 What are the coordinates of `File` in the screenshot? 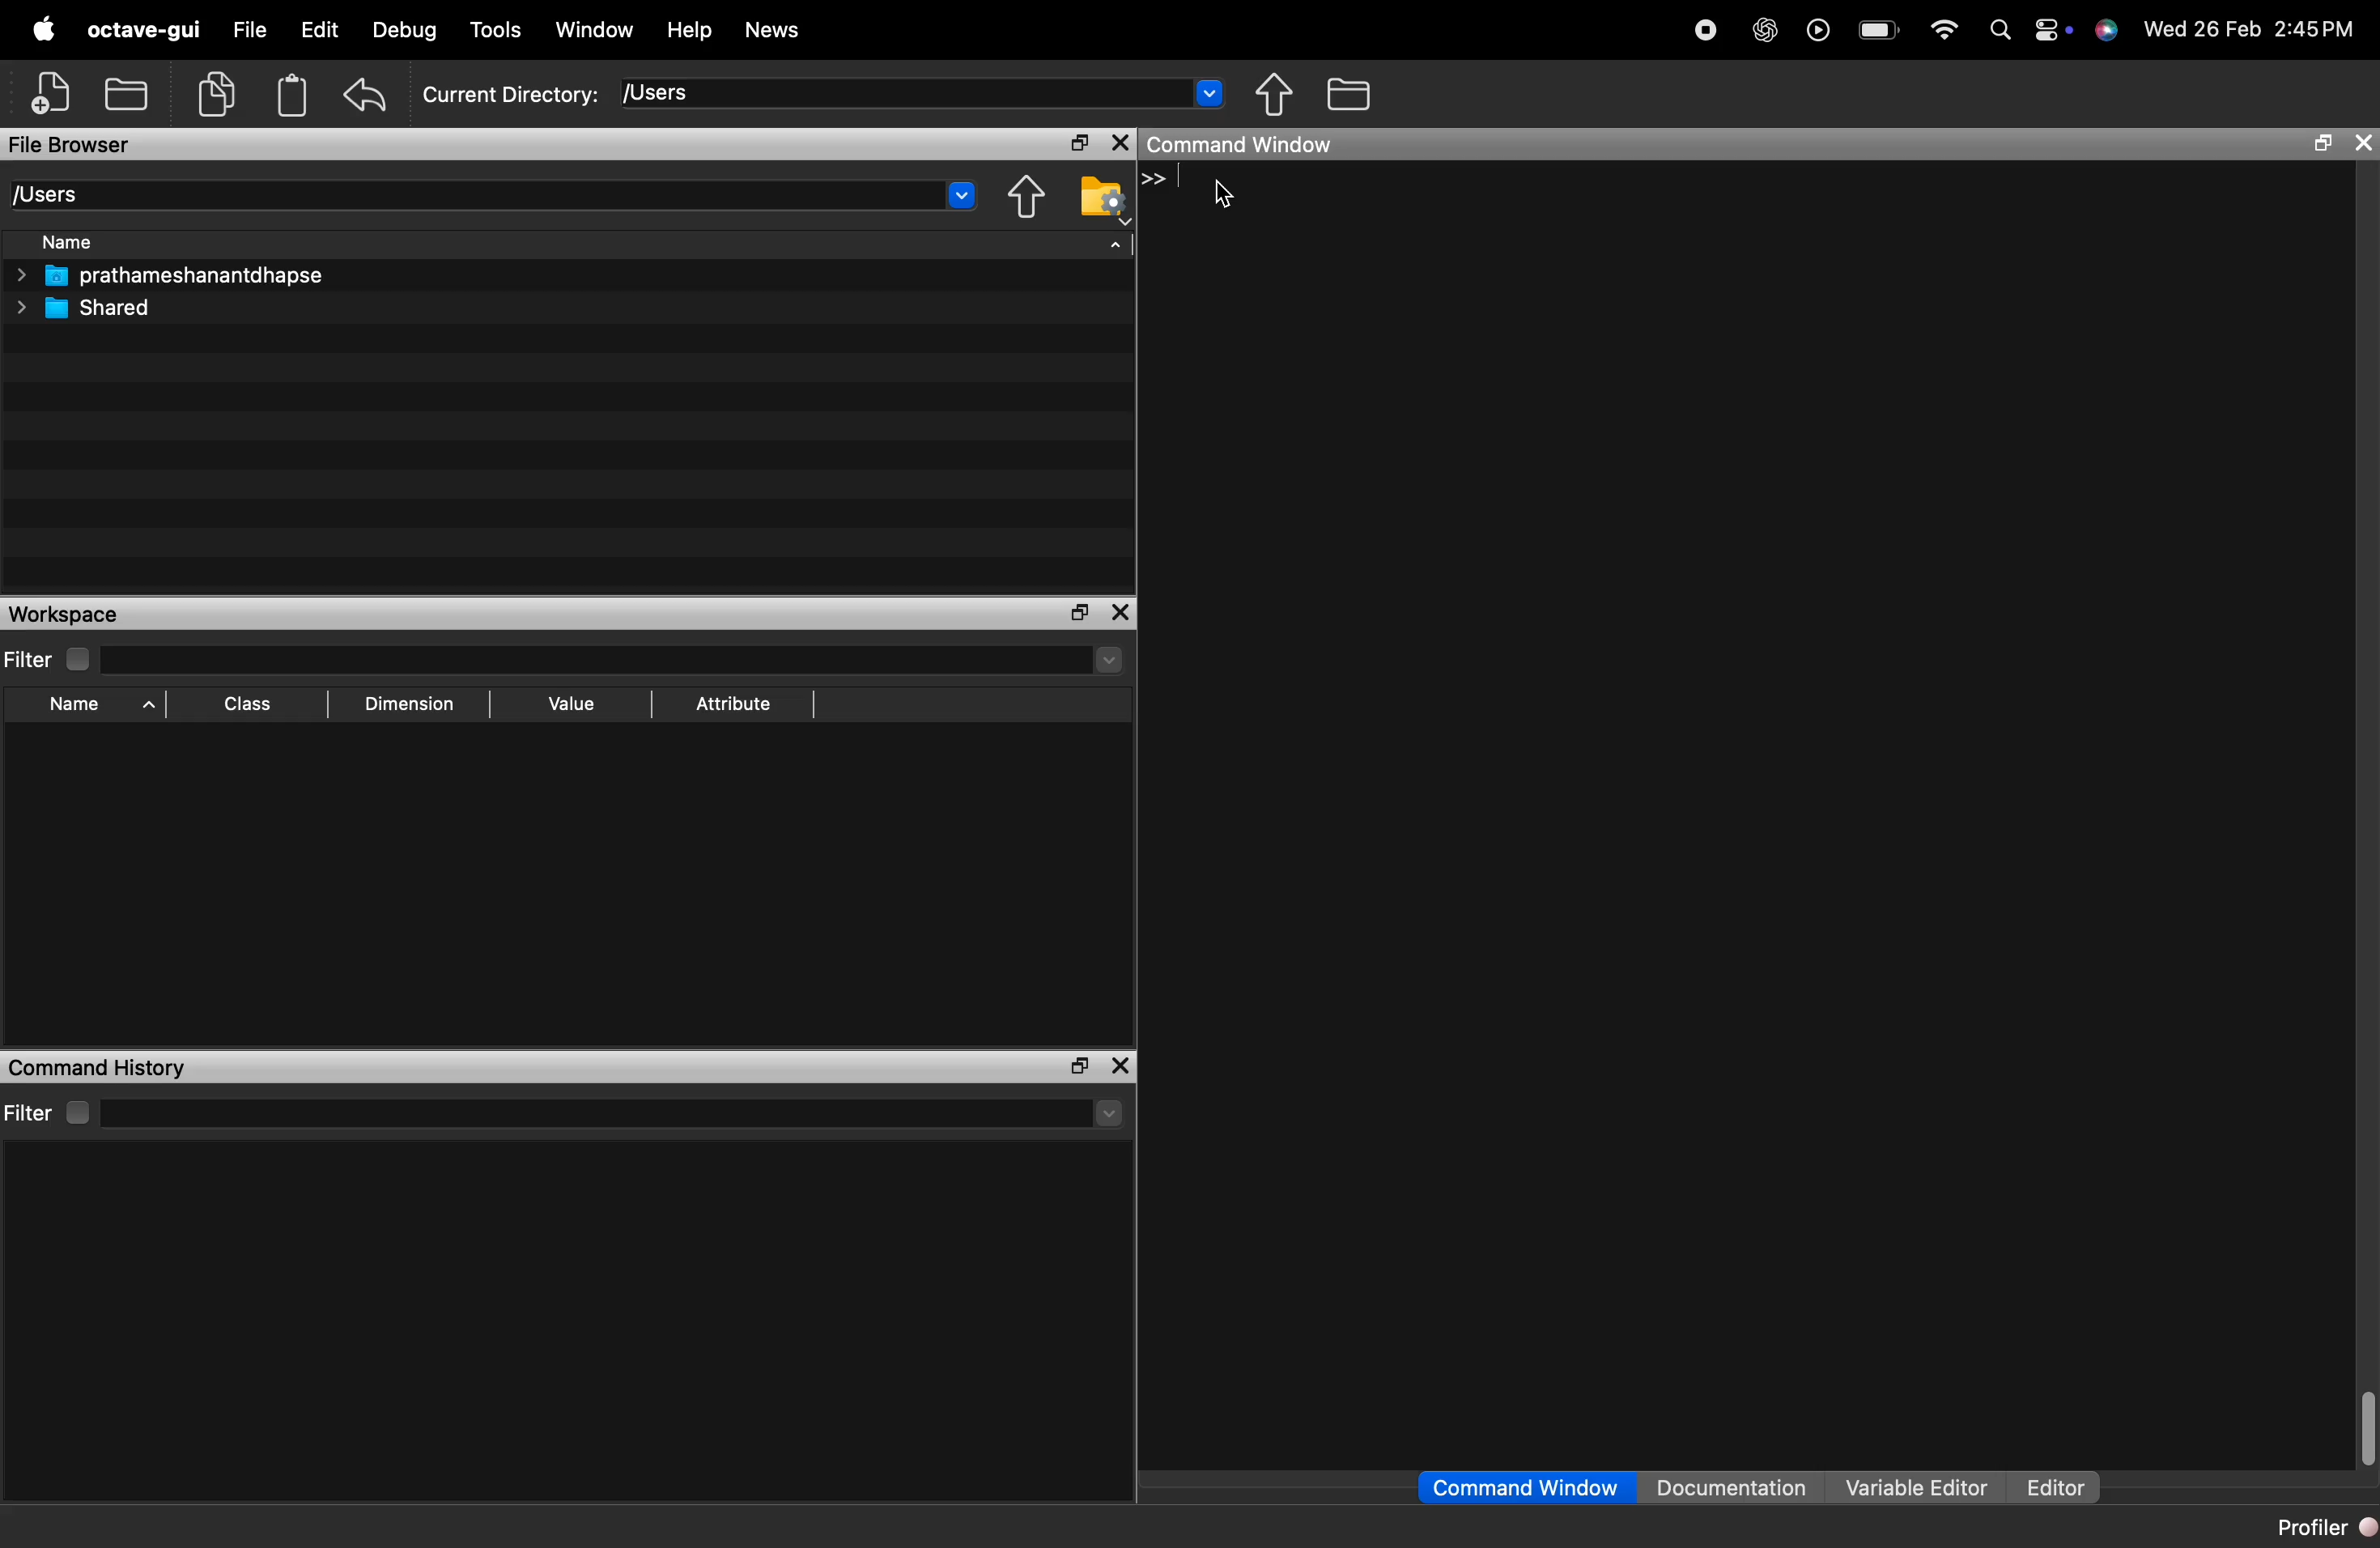 It's located at (244, 25).